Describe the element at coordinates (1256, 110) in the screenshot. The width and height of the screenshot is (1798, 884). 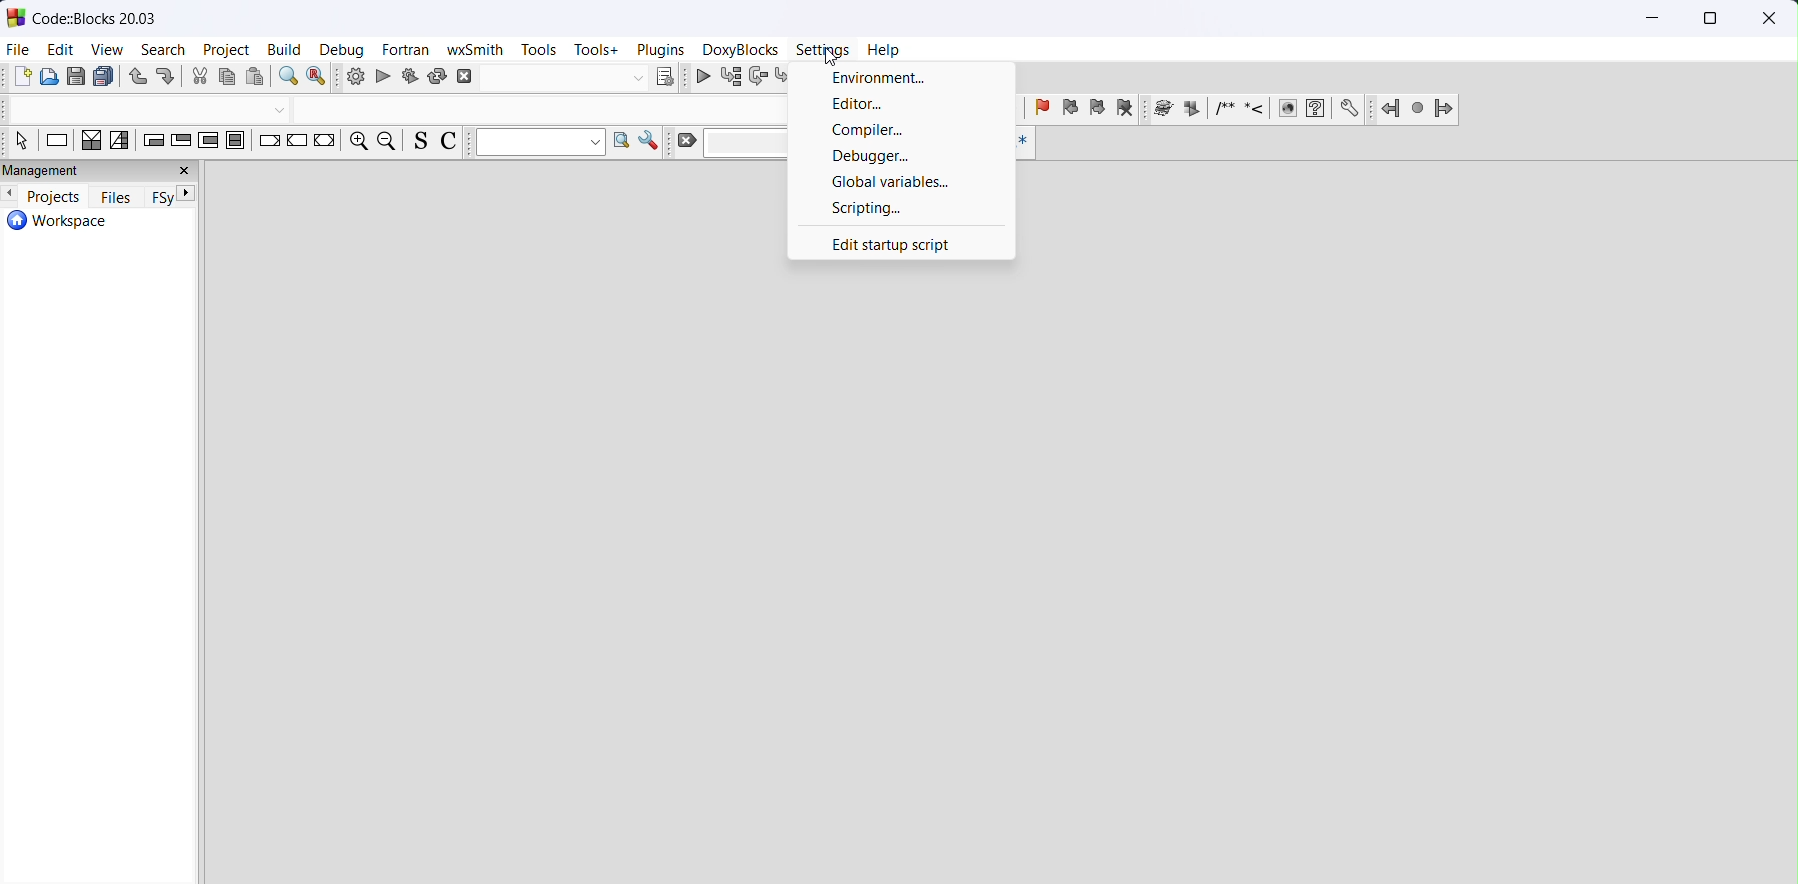
I see `docxy blocks` at that location.